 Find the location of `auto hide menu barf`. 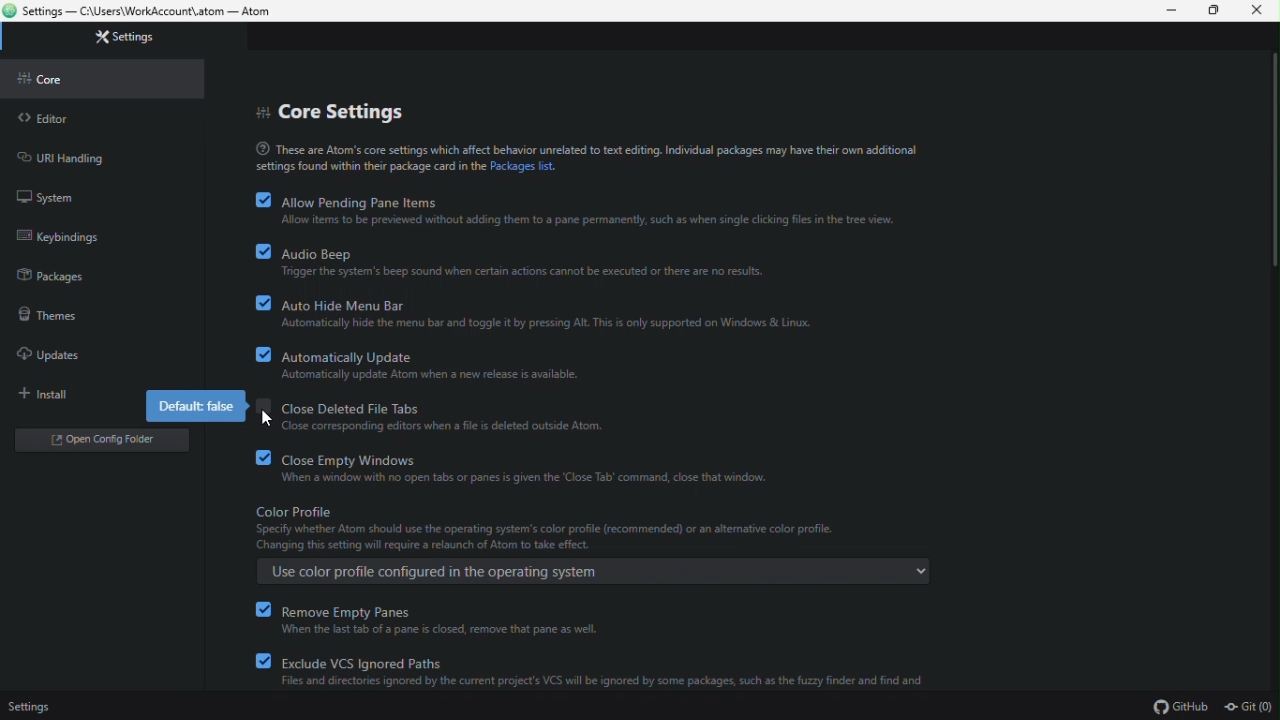

auto hide menu barf is located at coordinates (557, 311).